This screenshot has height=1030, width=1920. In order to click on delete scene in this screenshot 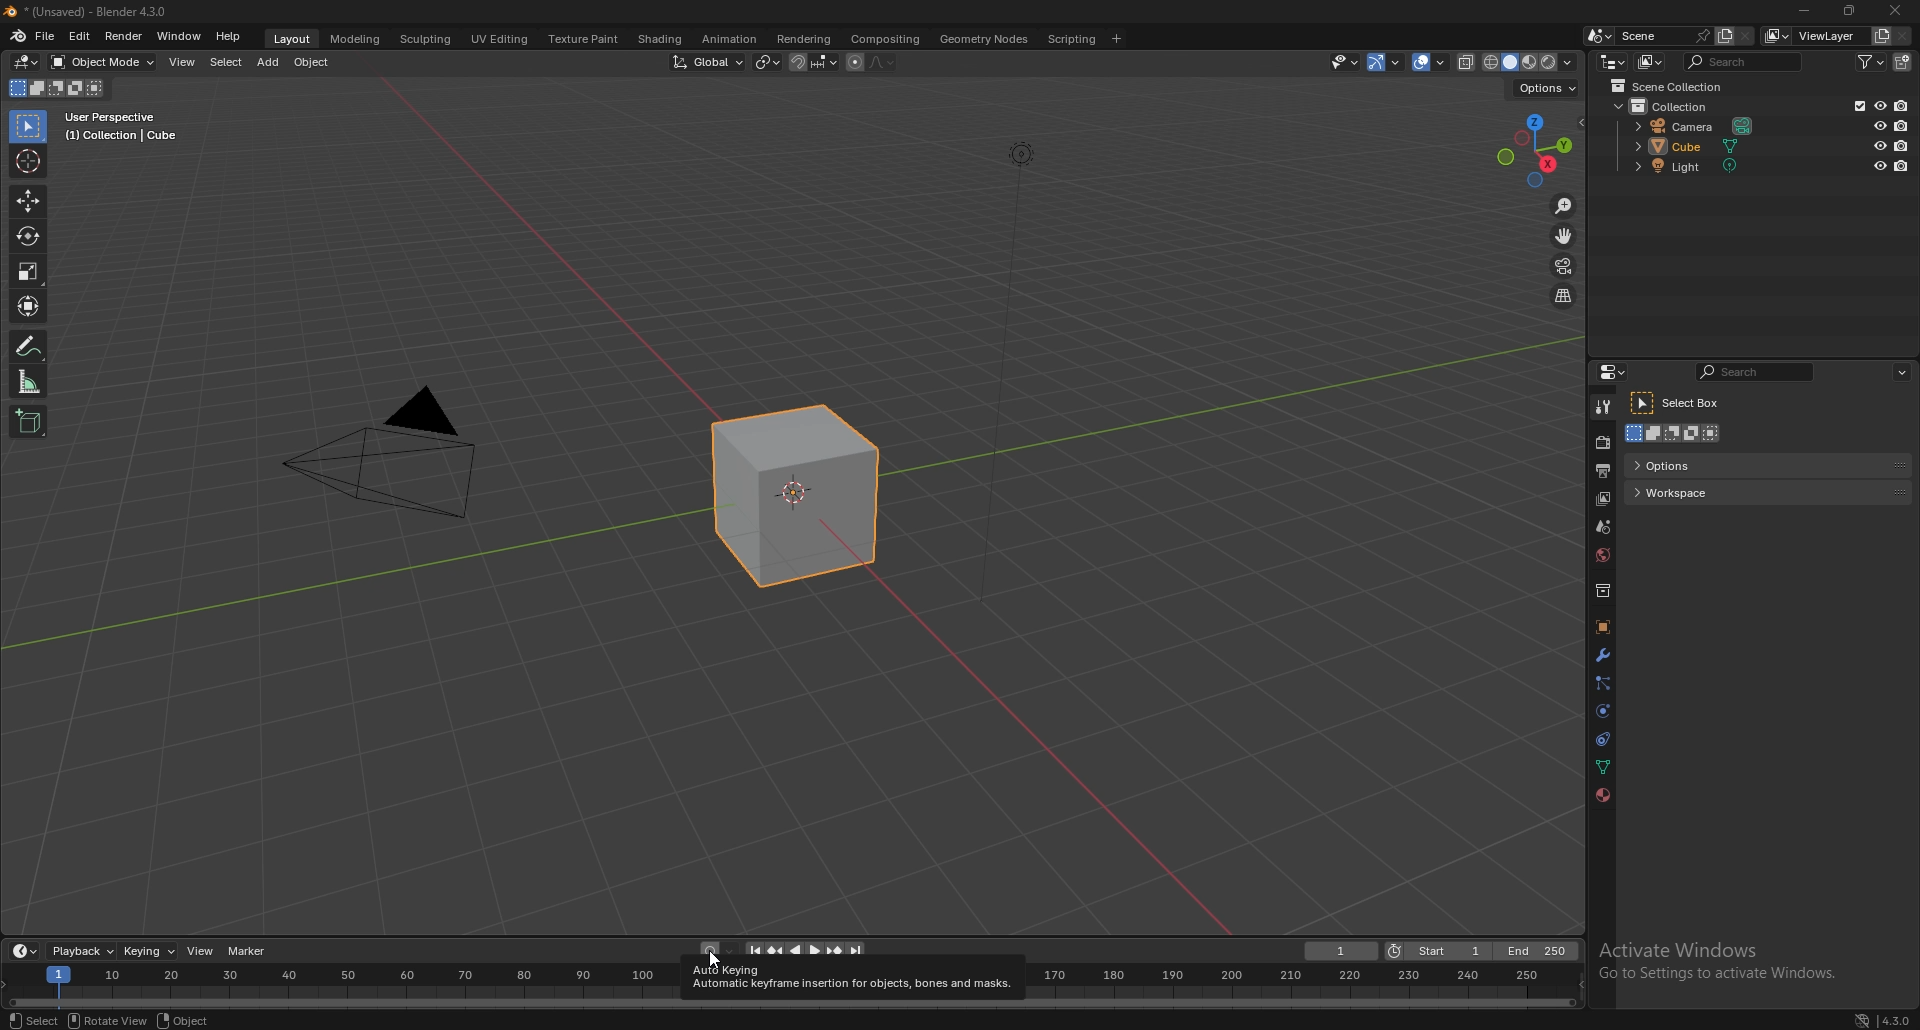, I will do `click(1745, 36)`.